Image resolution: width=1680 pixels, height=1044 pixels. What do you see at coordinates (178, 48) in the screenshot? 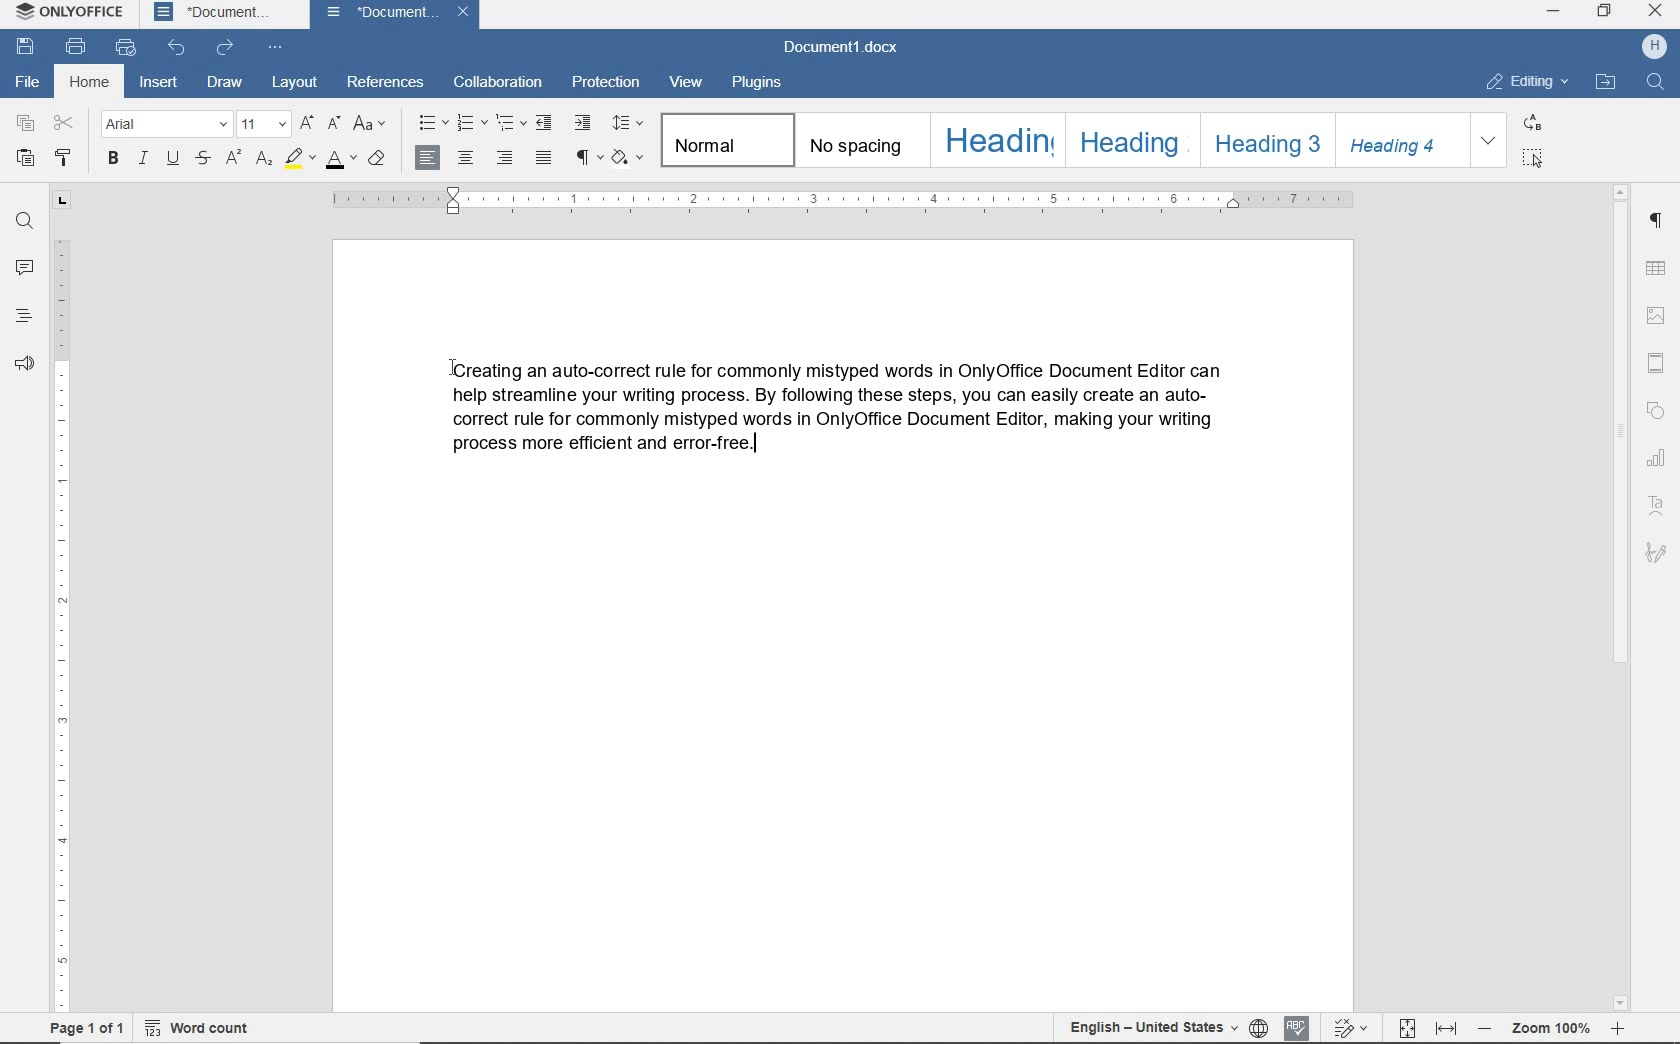
I see `undo` at bounding box center [178, 48].